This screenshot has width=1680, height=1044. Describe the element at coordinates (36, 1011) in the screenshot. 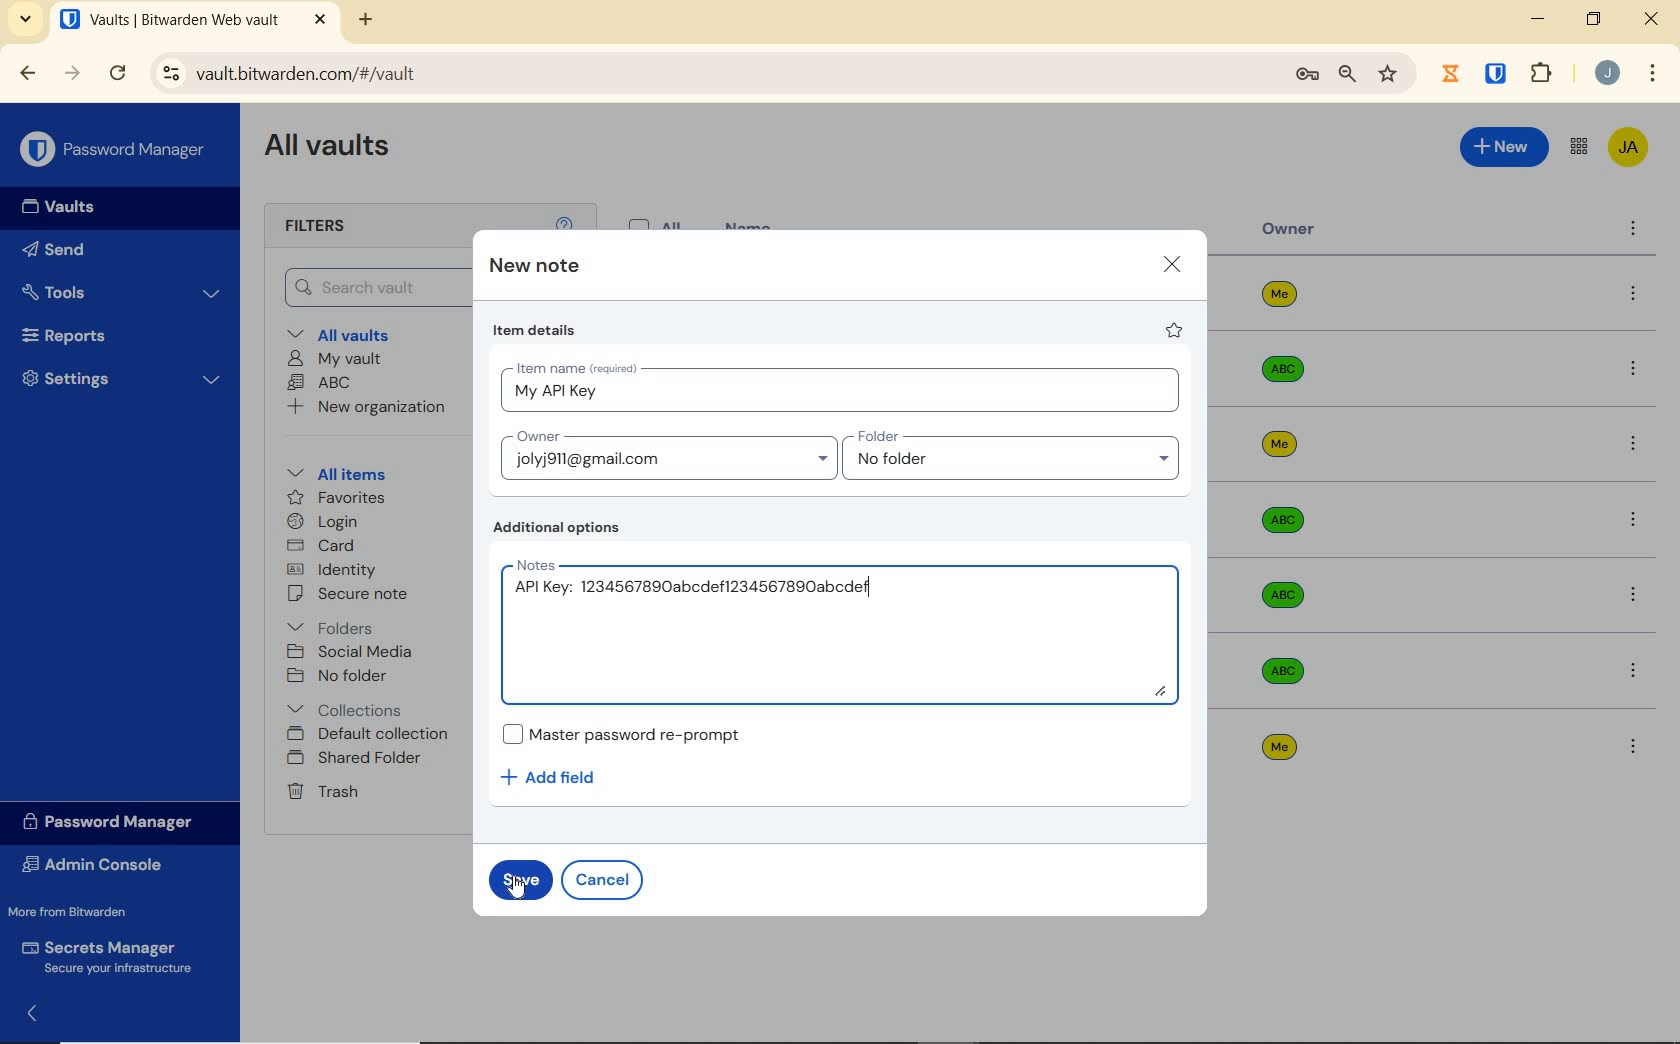

I see `expand/collapse` at that location.